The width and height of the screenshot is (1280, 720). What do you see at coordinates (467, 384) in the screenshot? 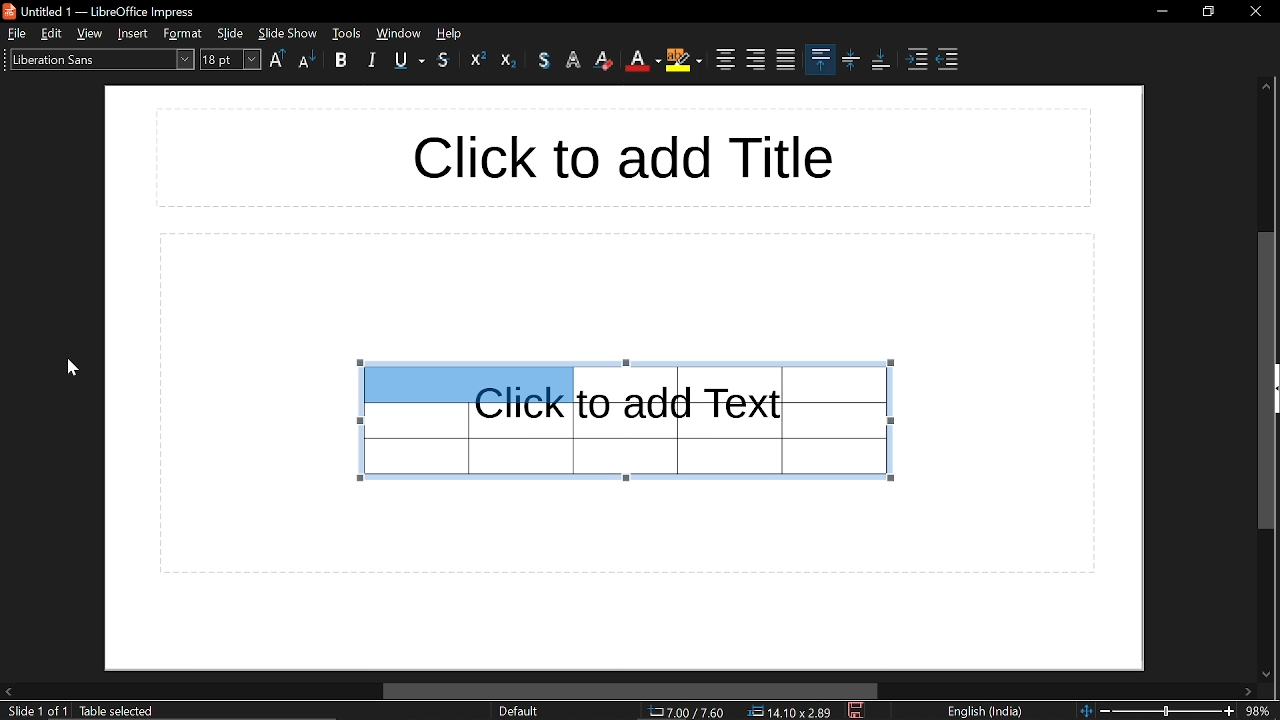
I see `selected cells` at bounding box center [467, 384].